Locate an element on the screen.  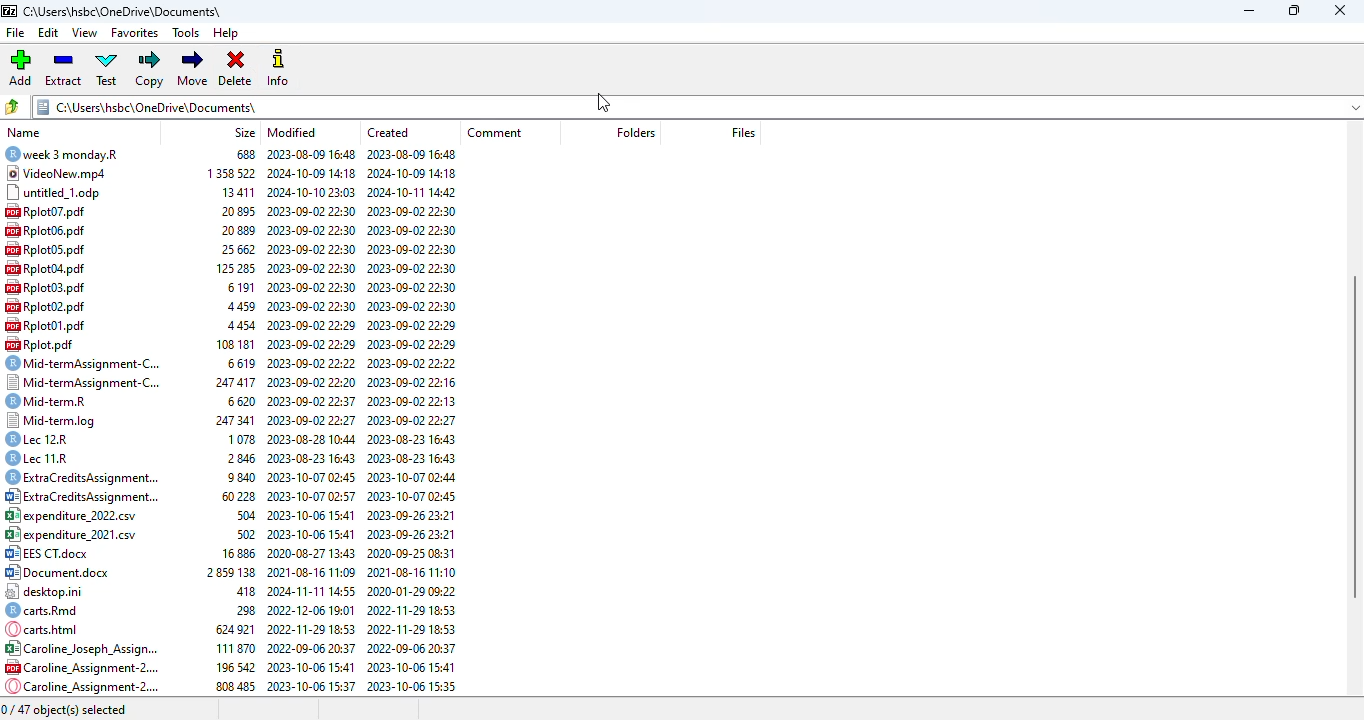
624921 is located at coordinates (233, 629).